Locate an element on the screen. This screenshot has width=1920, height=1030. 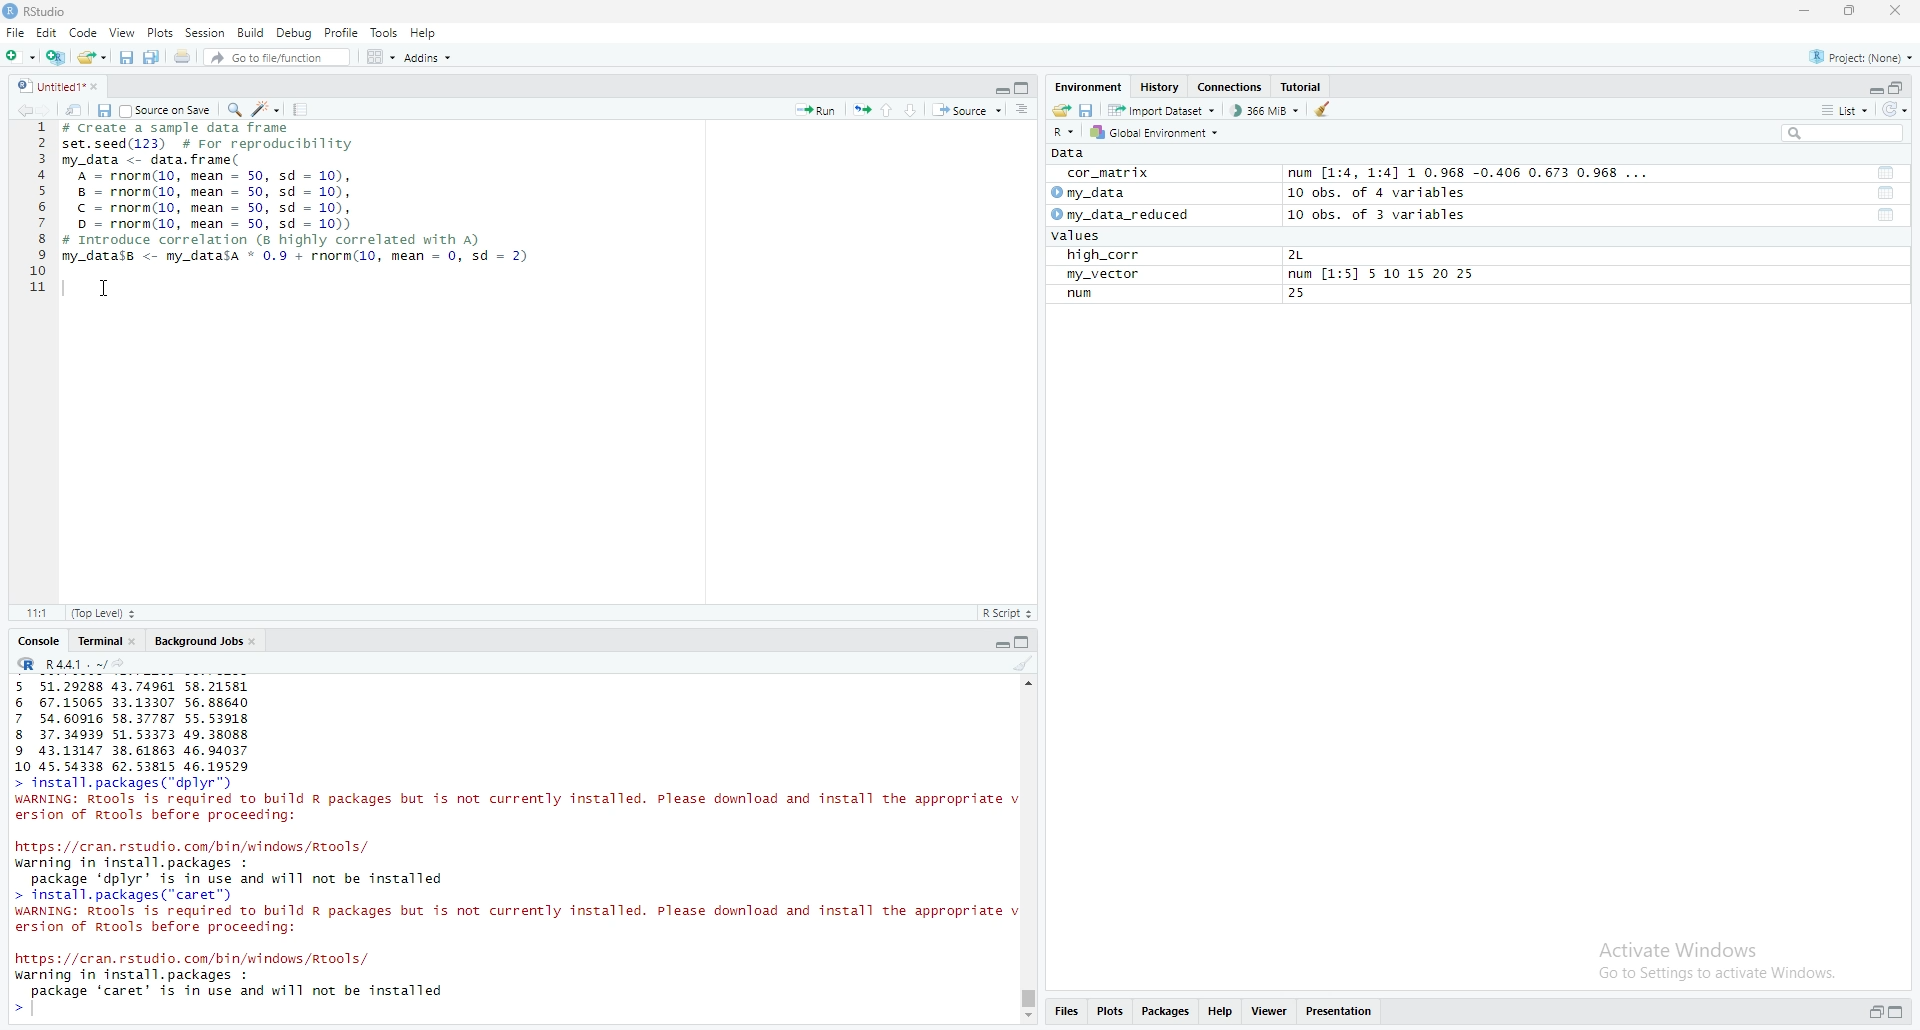
clean is located at coordinates (1024, 662).